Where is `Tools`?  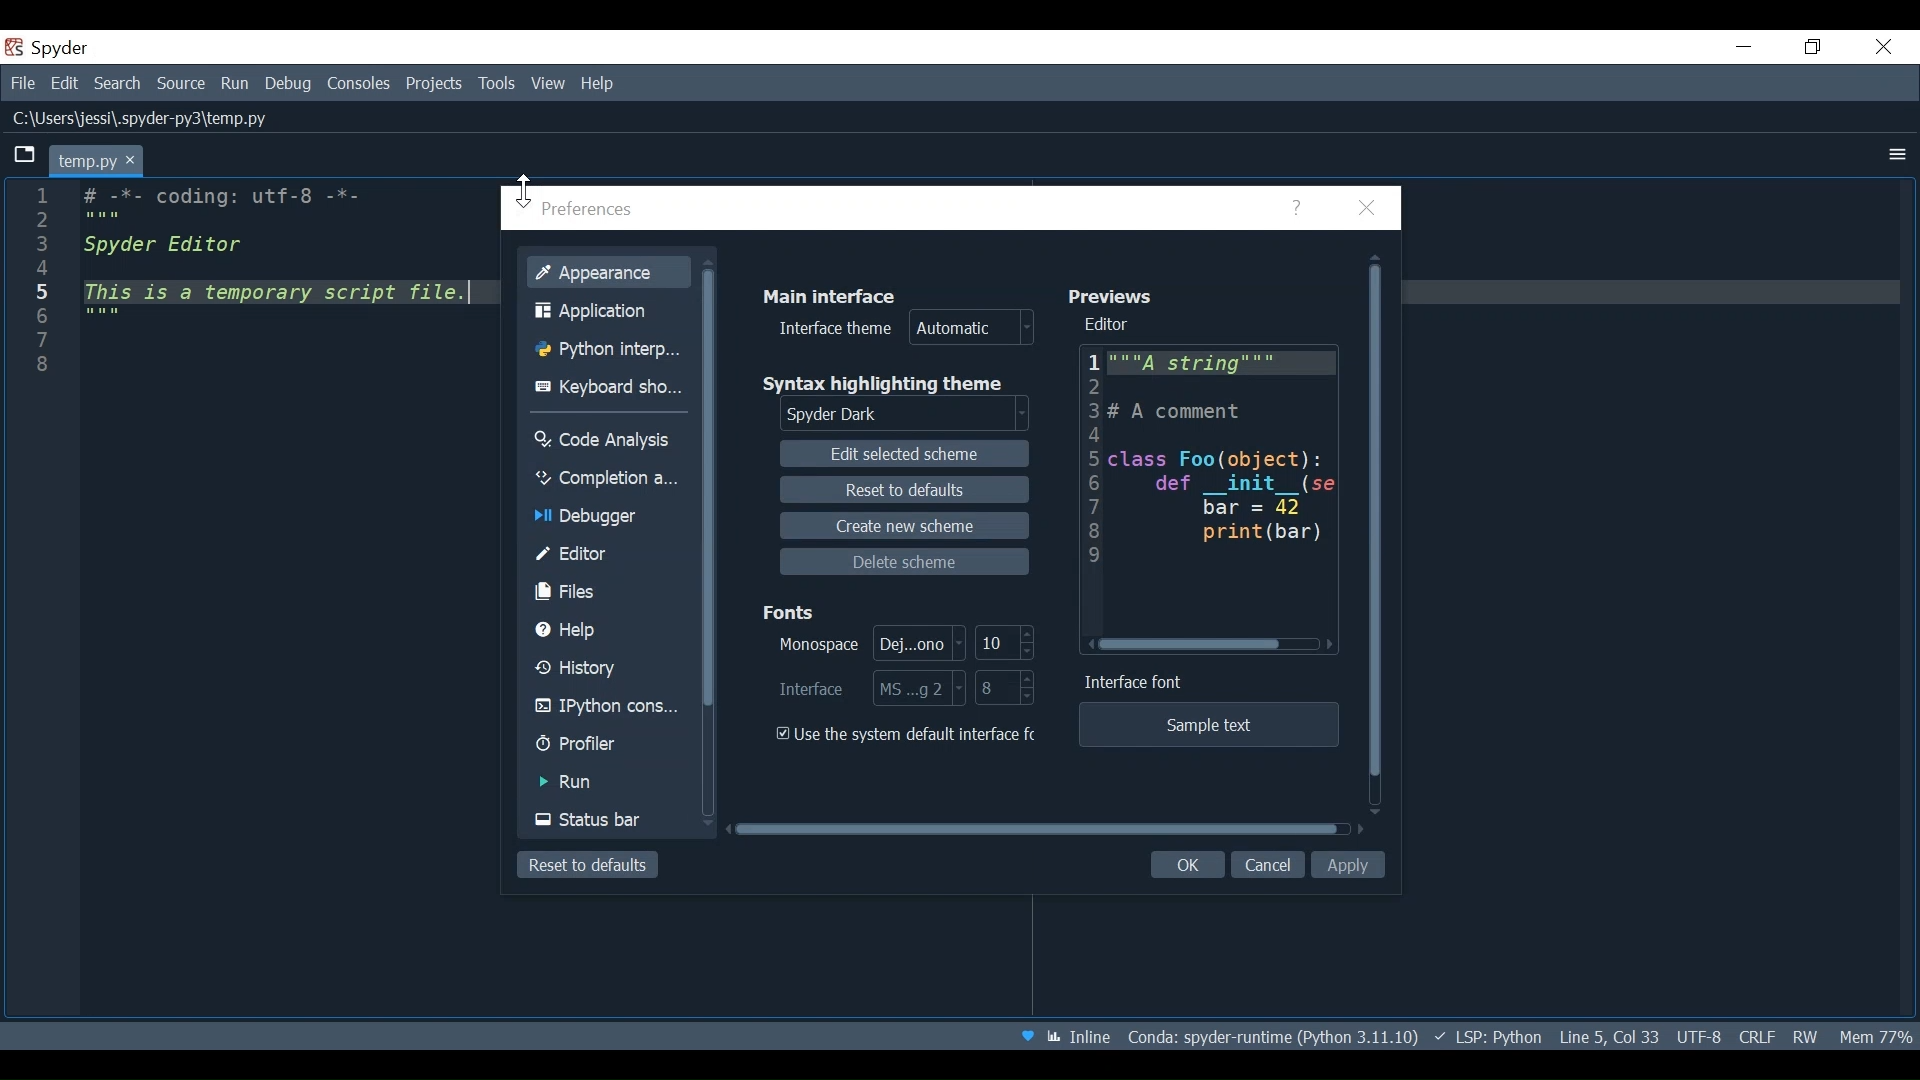 Tools is located at coordinates (495, 83).